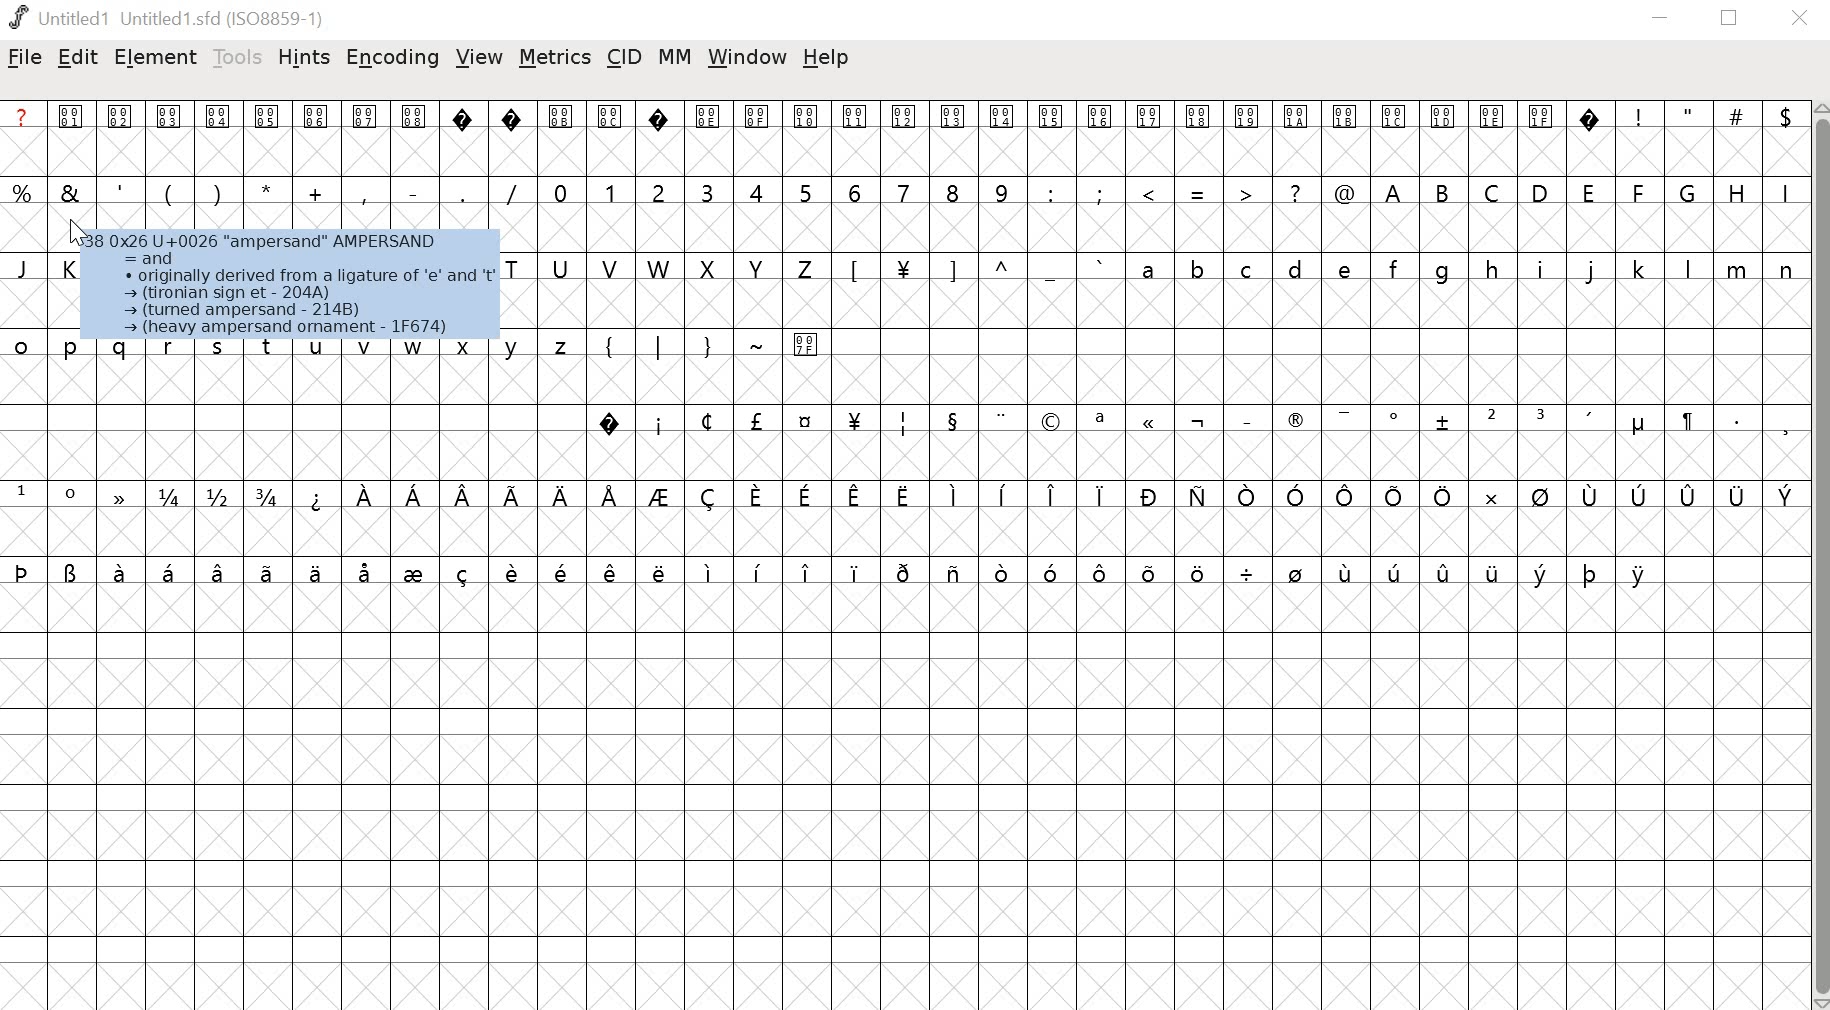 Image resolution: width=1830 pixels, height=1010 pixels. Describe the element at coordinates (23, 139) in the screenshot. I see `a` at that location.